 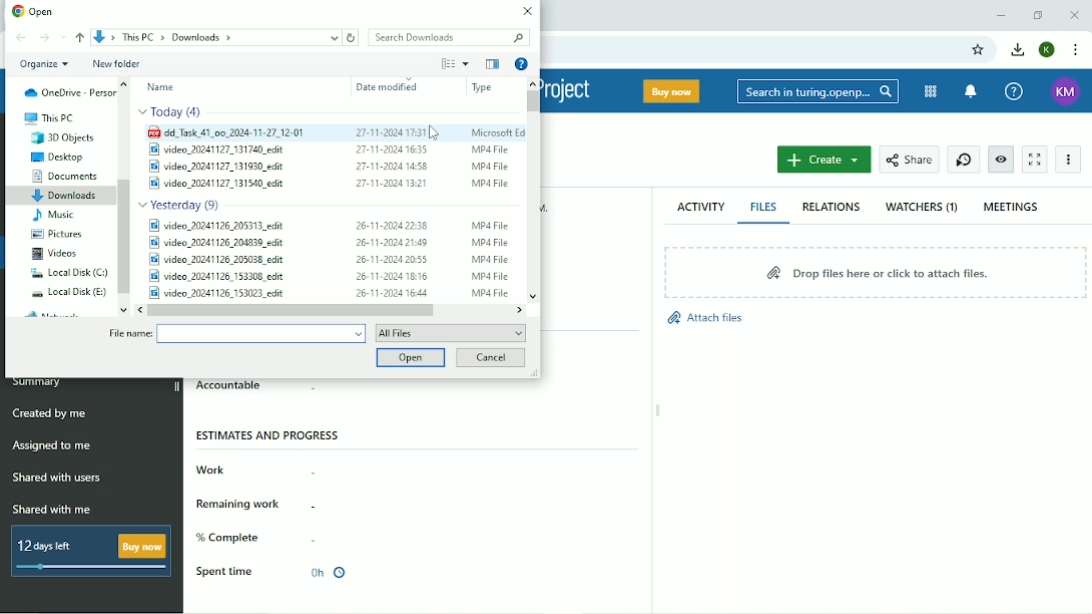 I want to click on Show the previous pane, so click(x=492, y=64).